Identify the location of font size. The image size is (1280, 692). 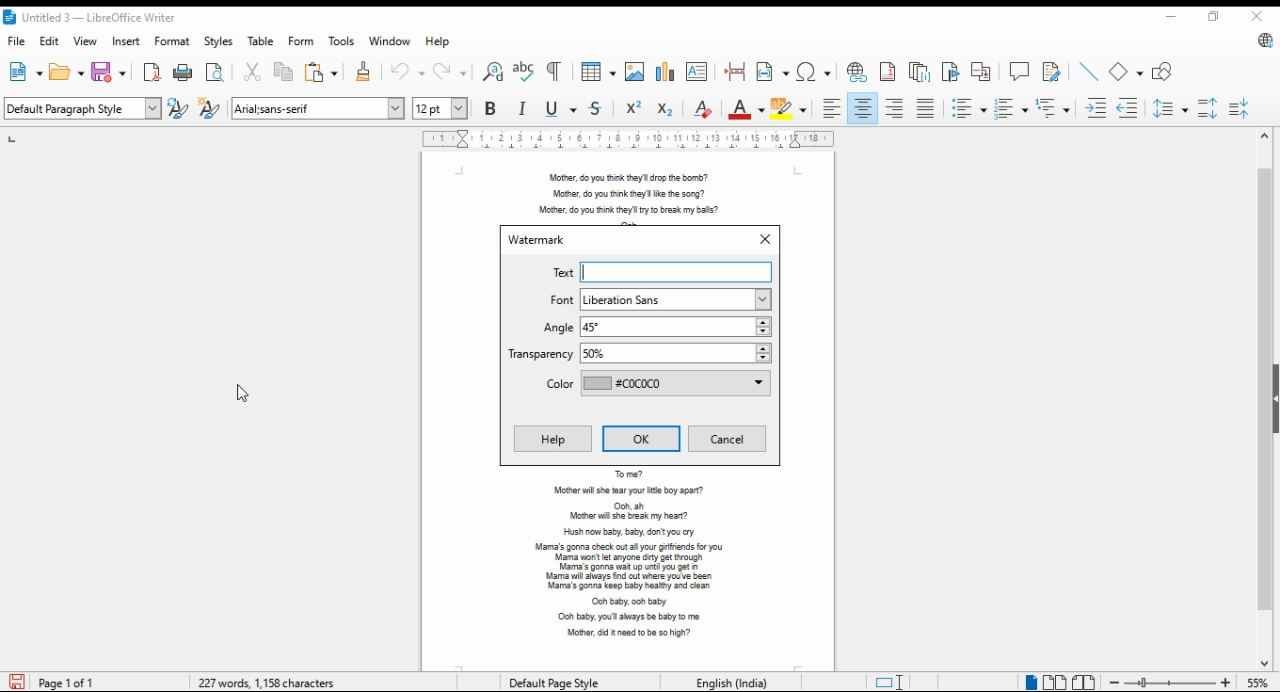
(442, 108).